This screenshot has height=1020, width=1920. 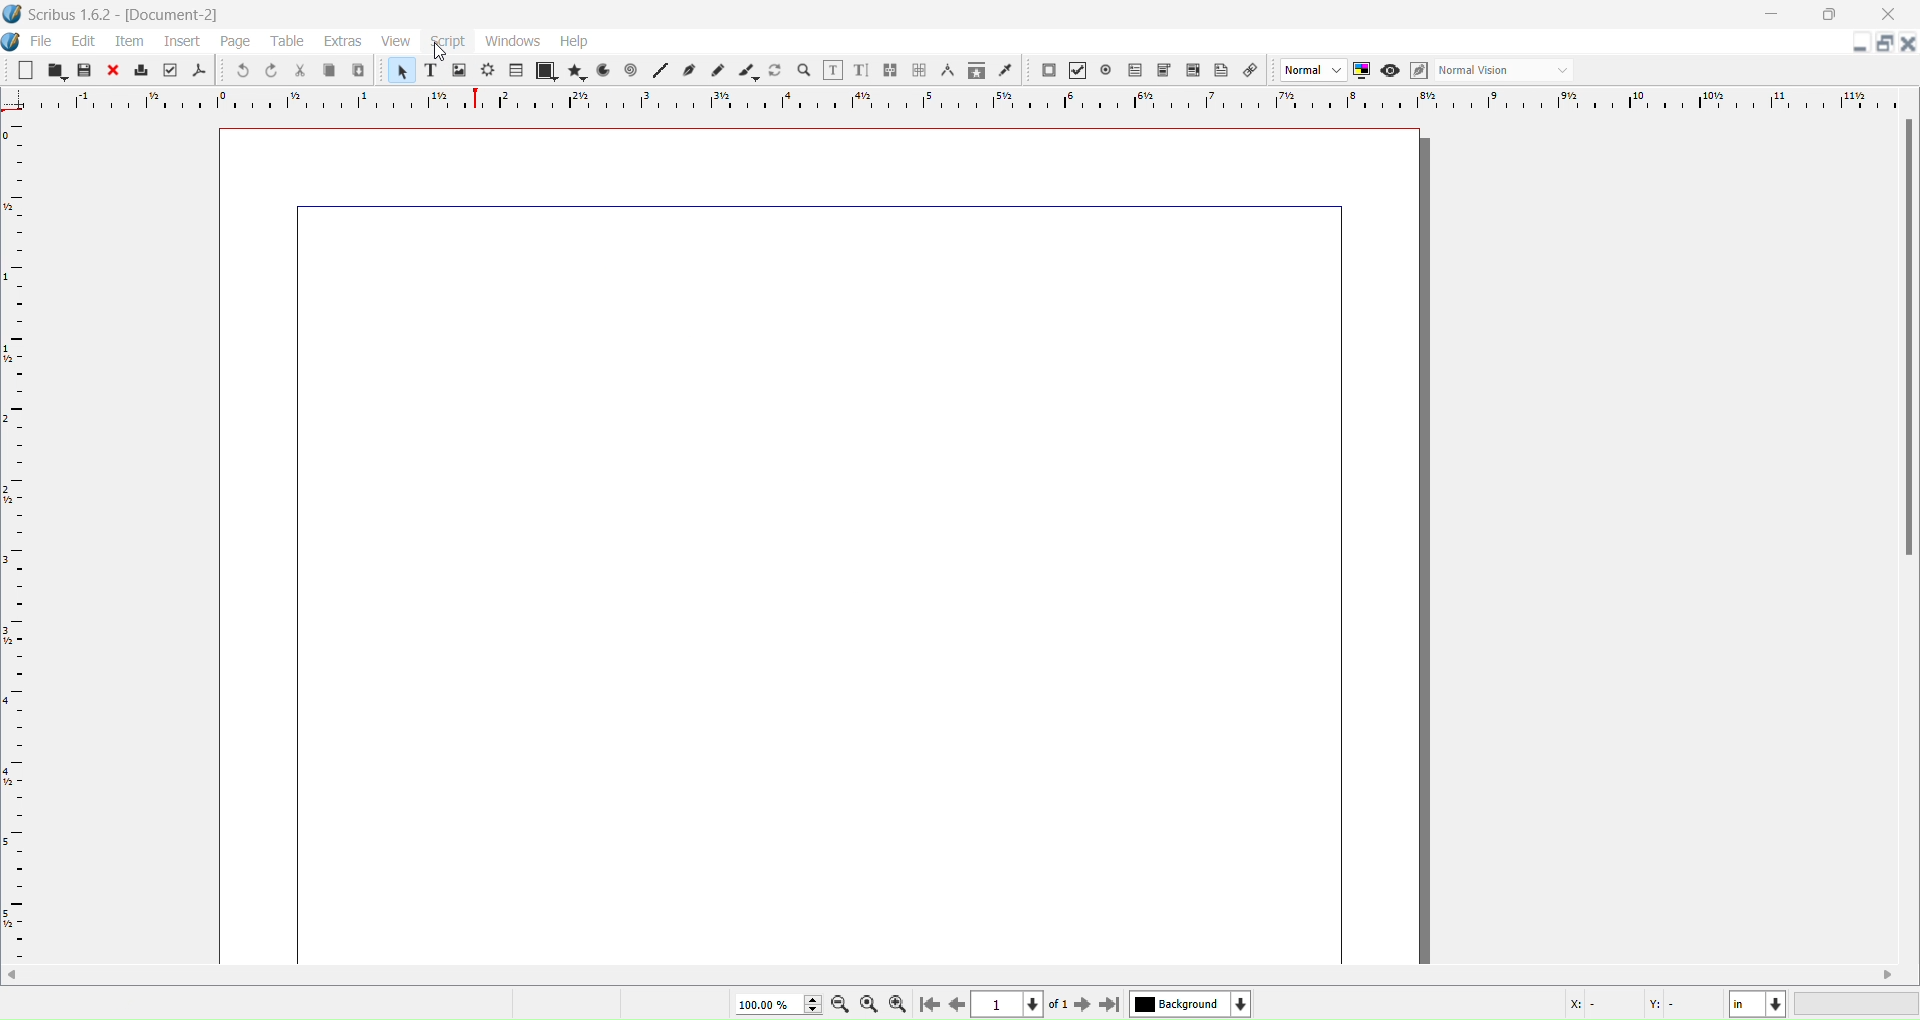 What do you see at coordinates (1908, 44) in the screenshot?
I see `Close Document` at bounding box center [1908, 44].